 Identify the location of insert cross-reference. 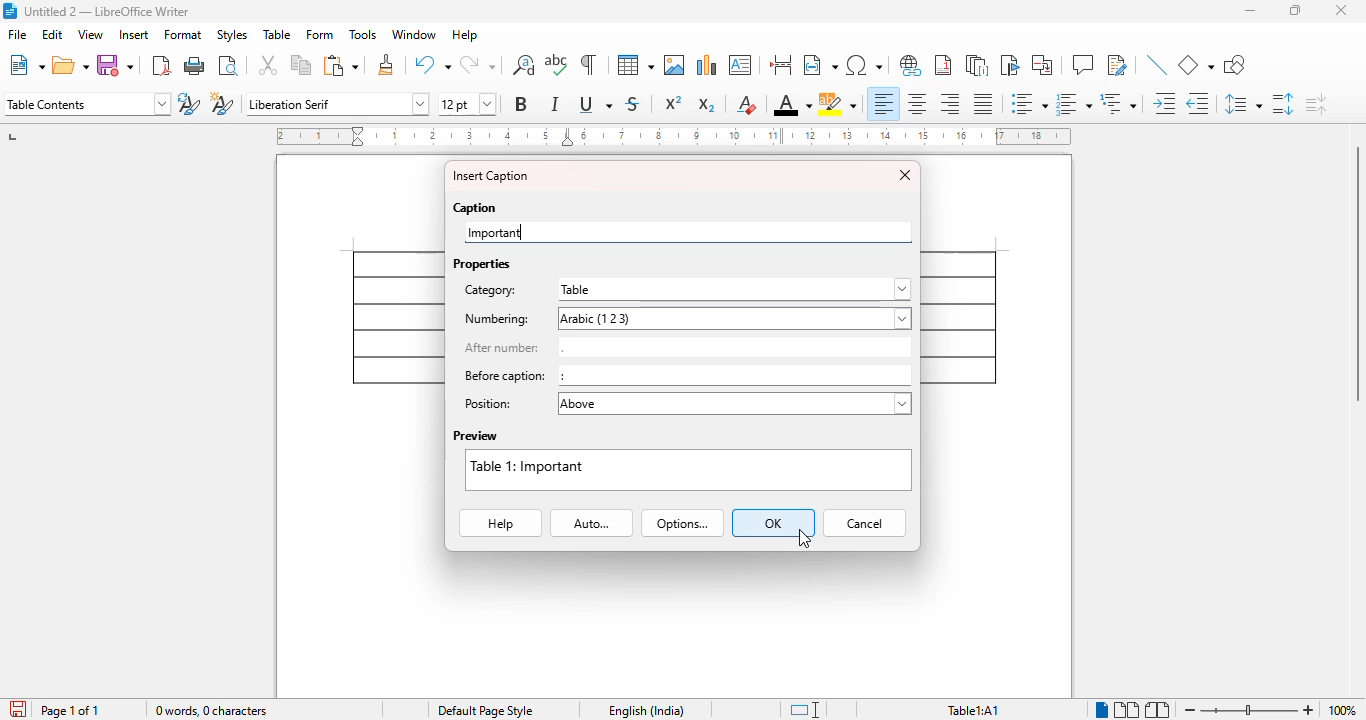
(1042, 64).